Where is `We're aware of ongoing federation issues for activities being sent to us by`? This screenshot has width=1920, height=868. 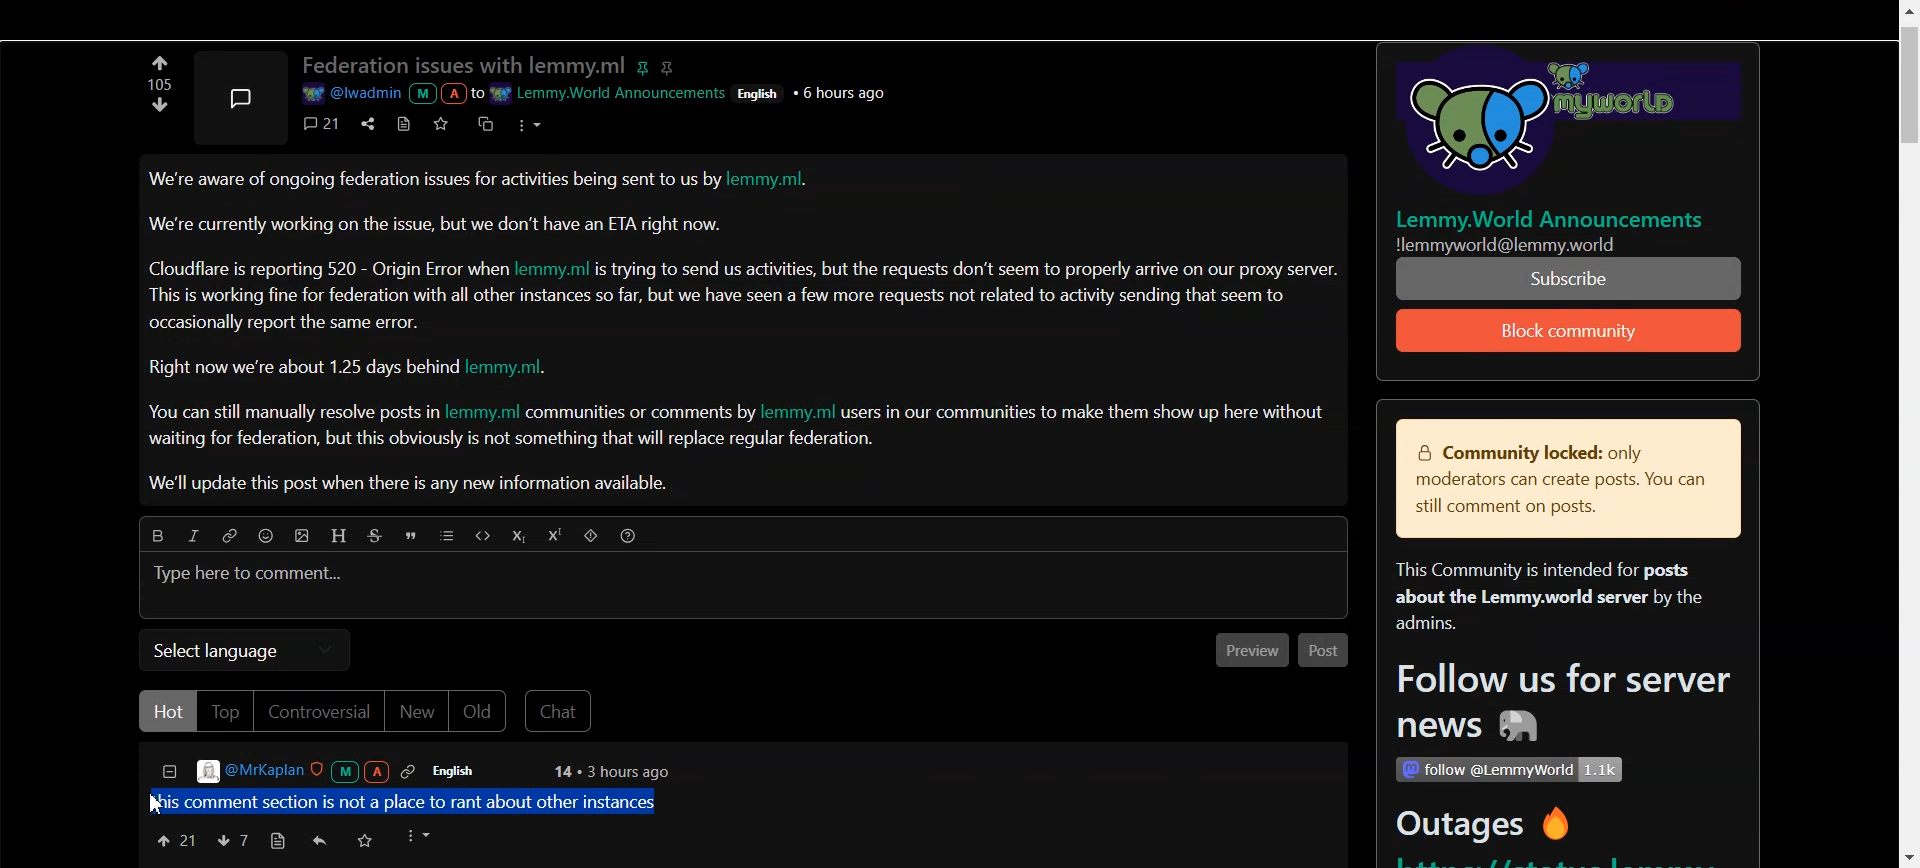 We're aware of ongoing federation issues for activities being sent to us by is located at coordinates (435, 184).